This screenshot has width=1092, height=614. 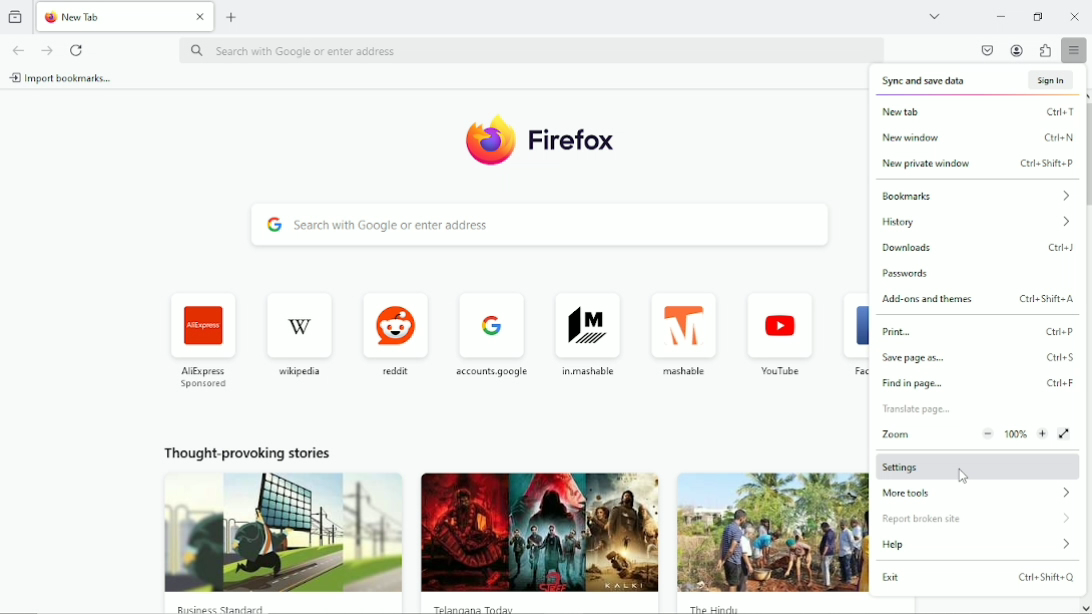 I want to click on wikipedia, so click(x=301, y=331).